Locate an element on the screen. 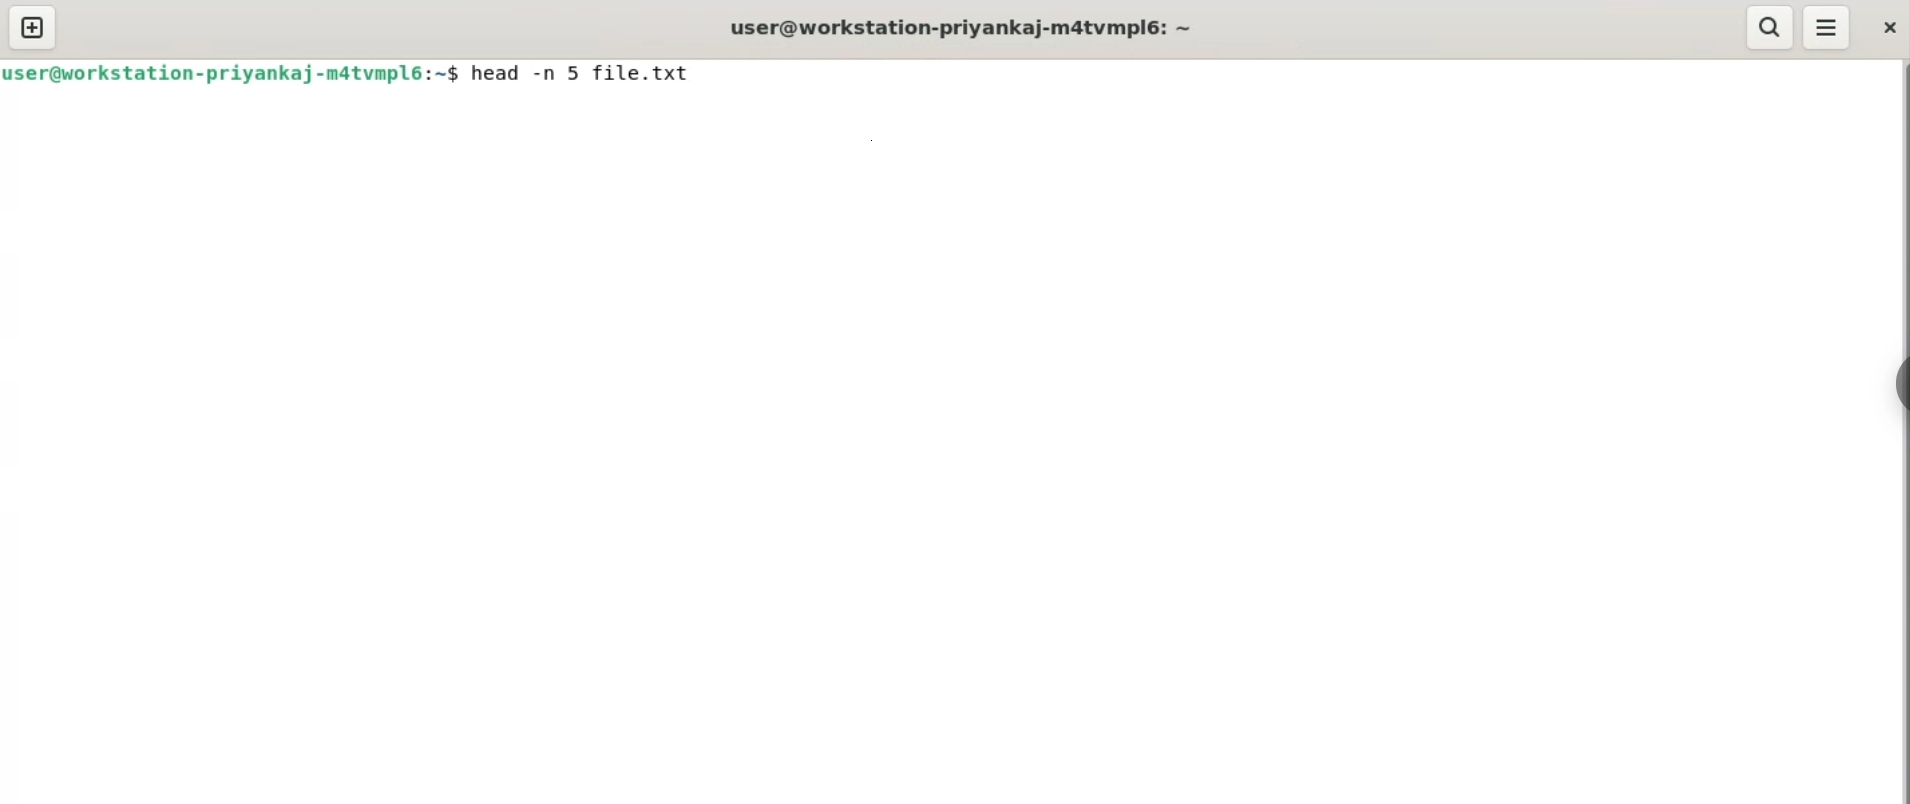 This screenshot has height=804, width=1910. menu is located at coordinates (1825, 29).